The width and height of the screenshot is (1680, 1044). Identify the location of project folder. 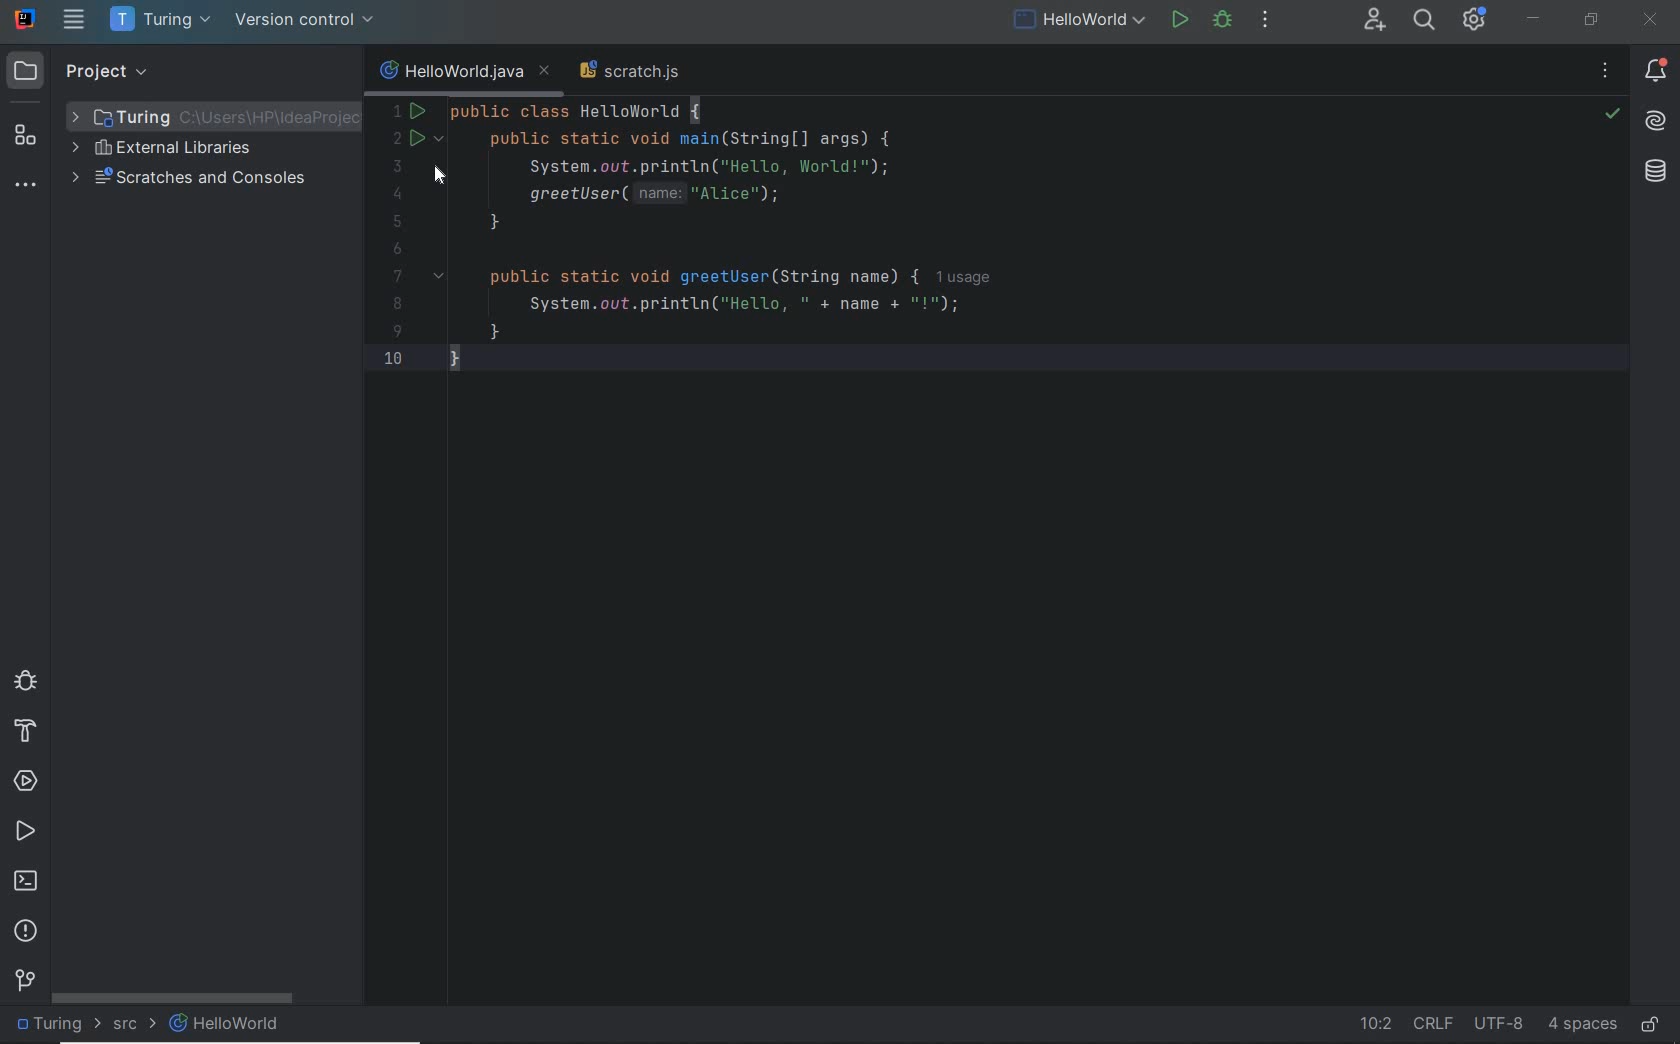
(51, 1025).